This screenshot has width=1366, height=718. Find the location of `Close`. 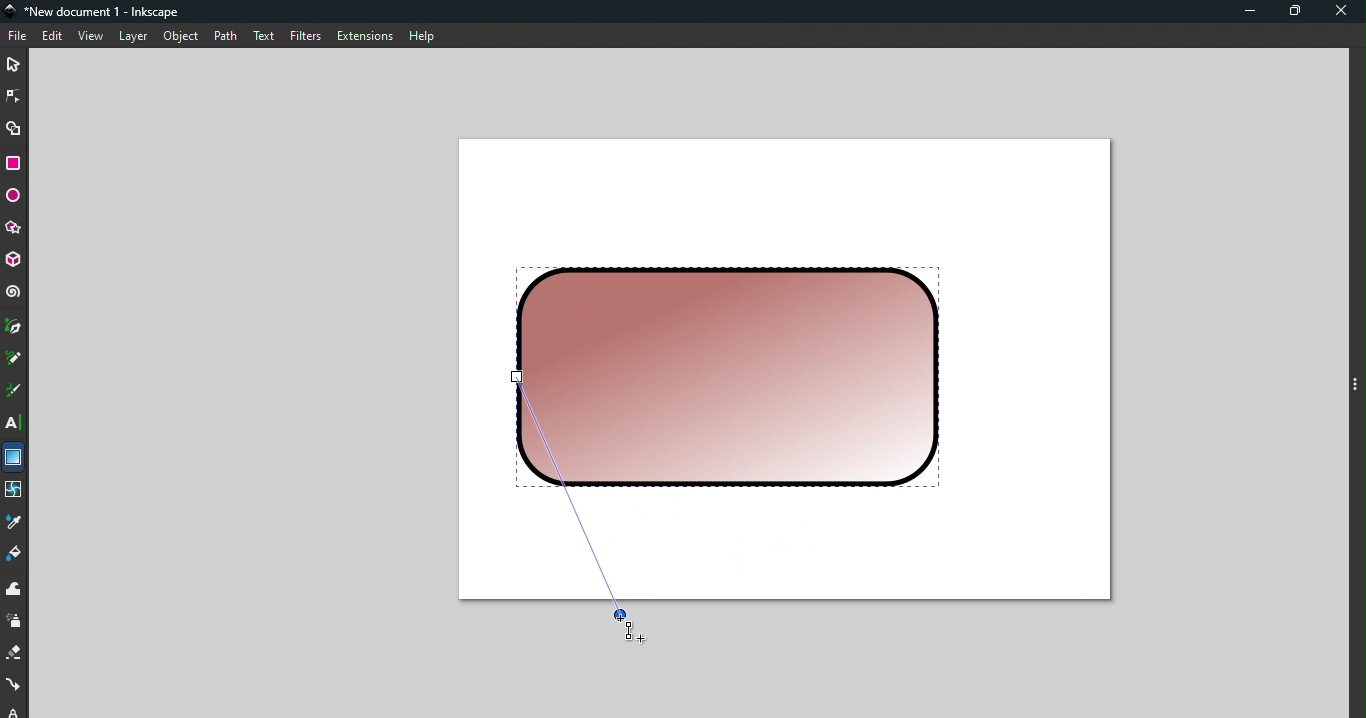

Close is located at coordinates (1343, 13).